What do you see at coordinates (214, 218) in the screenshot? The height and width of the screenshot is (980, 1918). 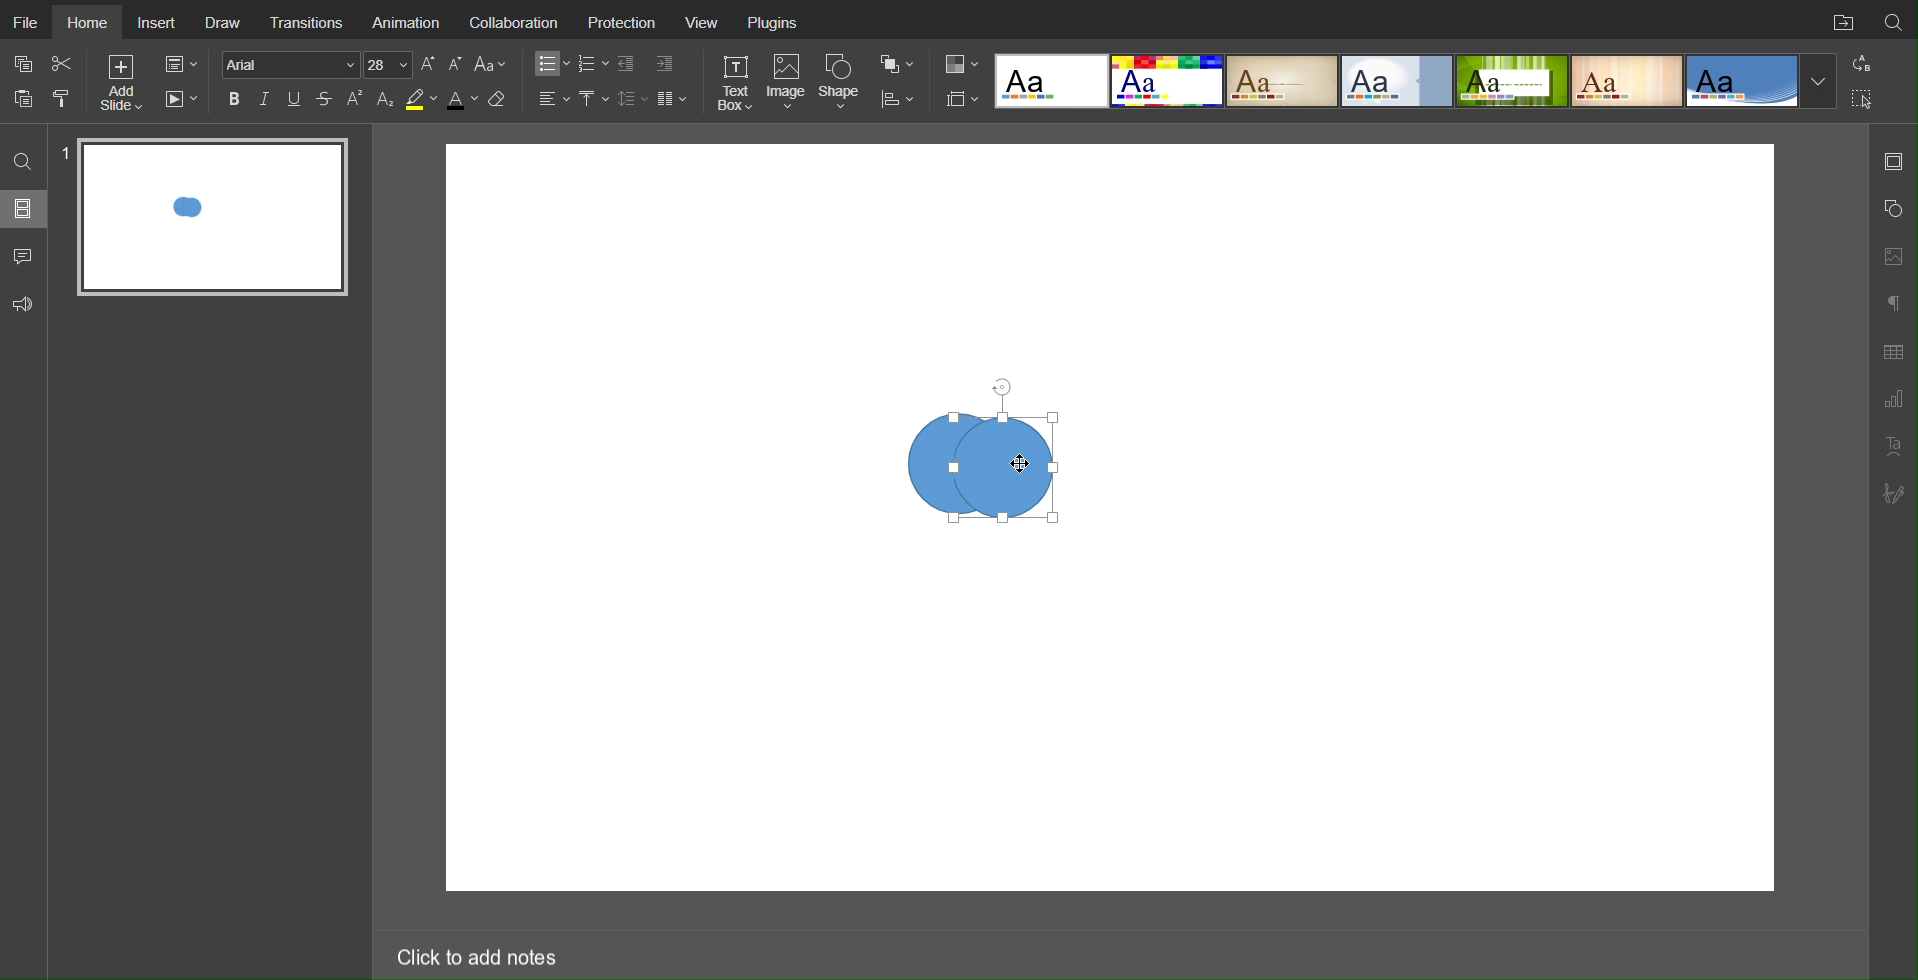 I see `Slide 1` at bounding box center [214, 218].